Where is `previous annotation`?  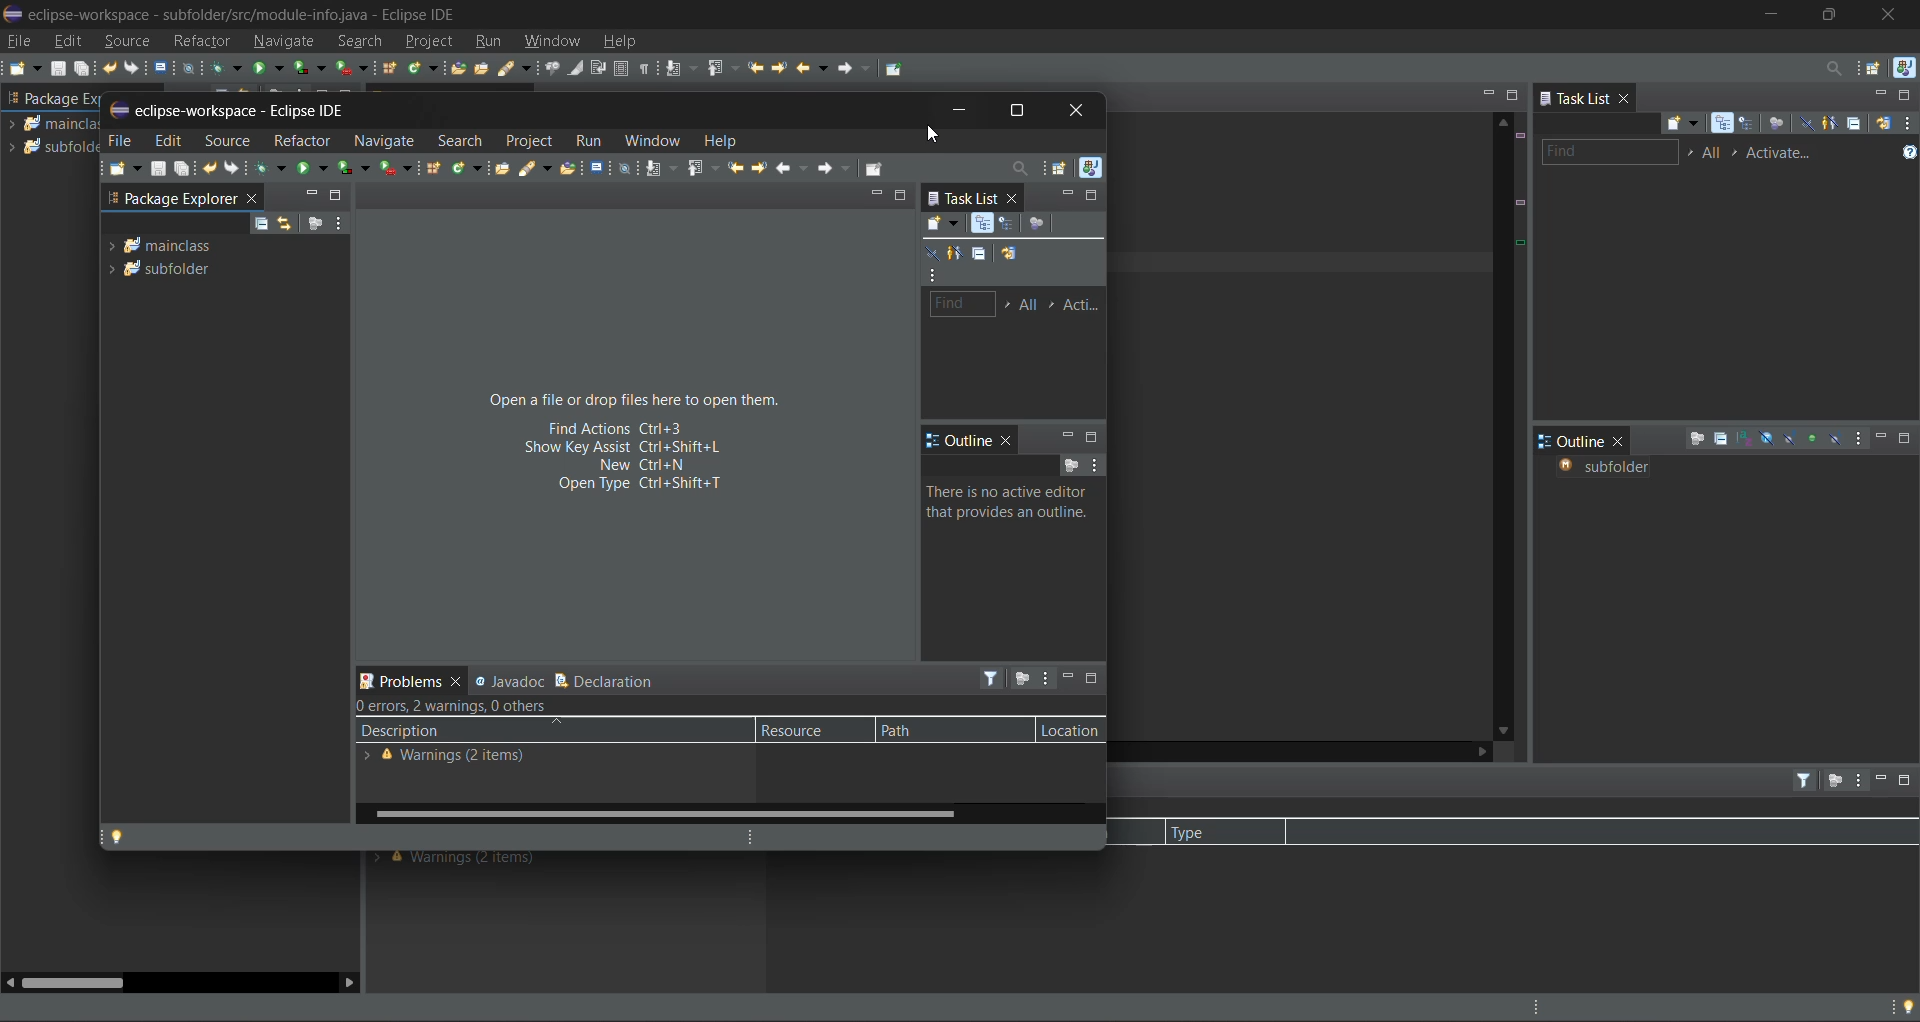 previous annotation is located at coordinates (707, 170).